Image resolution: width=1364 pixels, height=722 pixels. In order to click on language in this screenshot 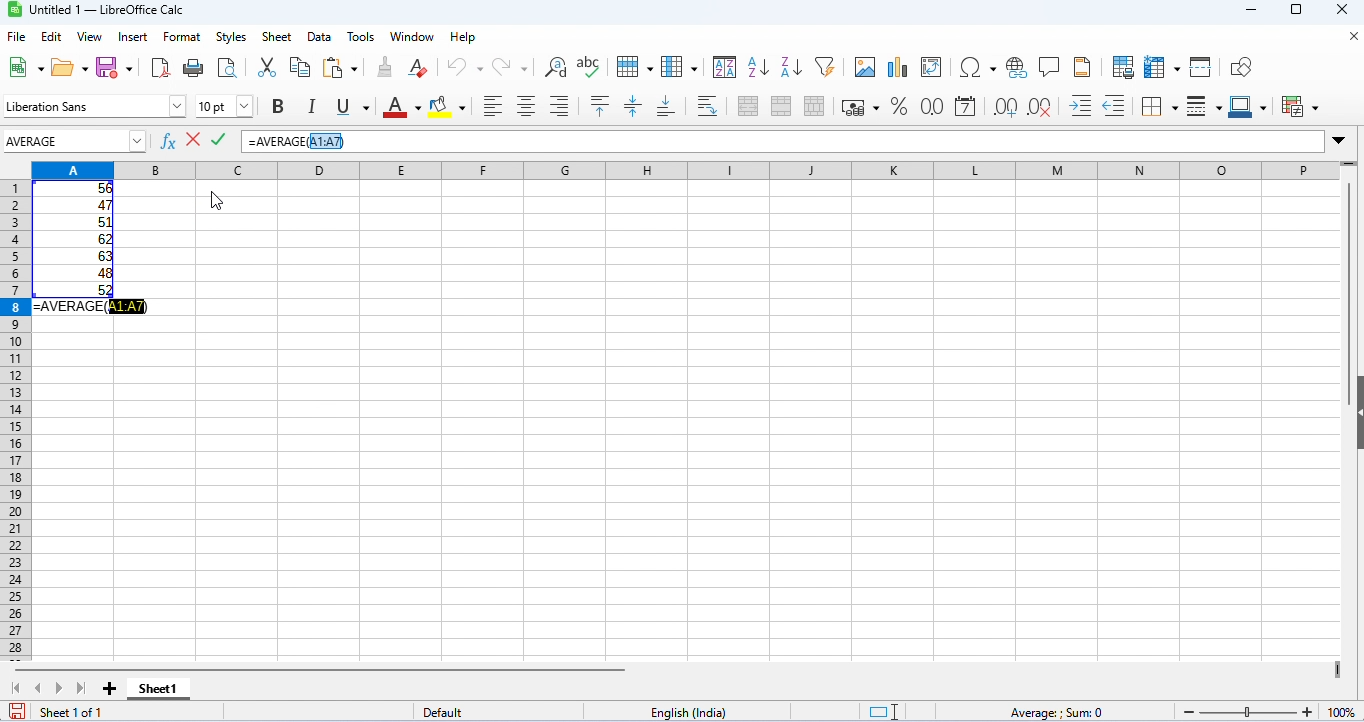, I will do `click(691, 713)`.